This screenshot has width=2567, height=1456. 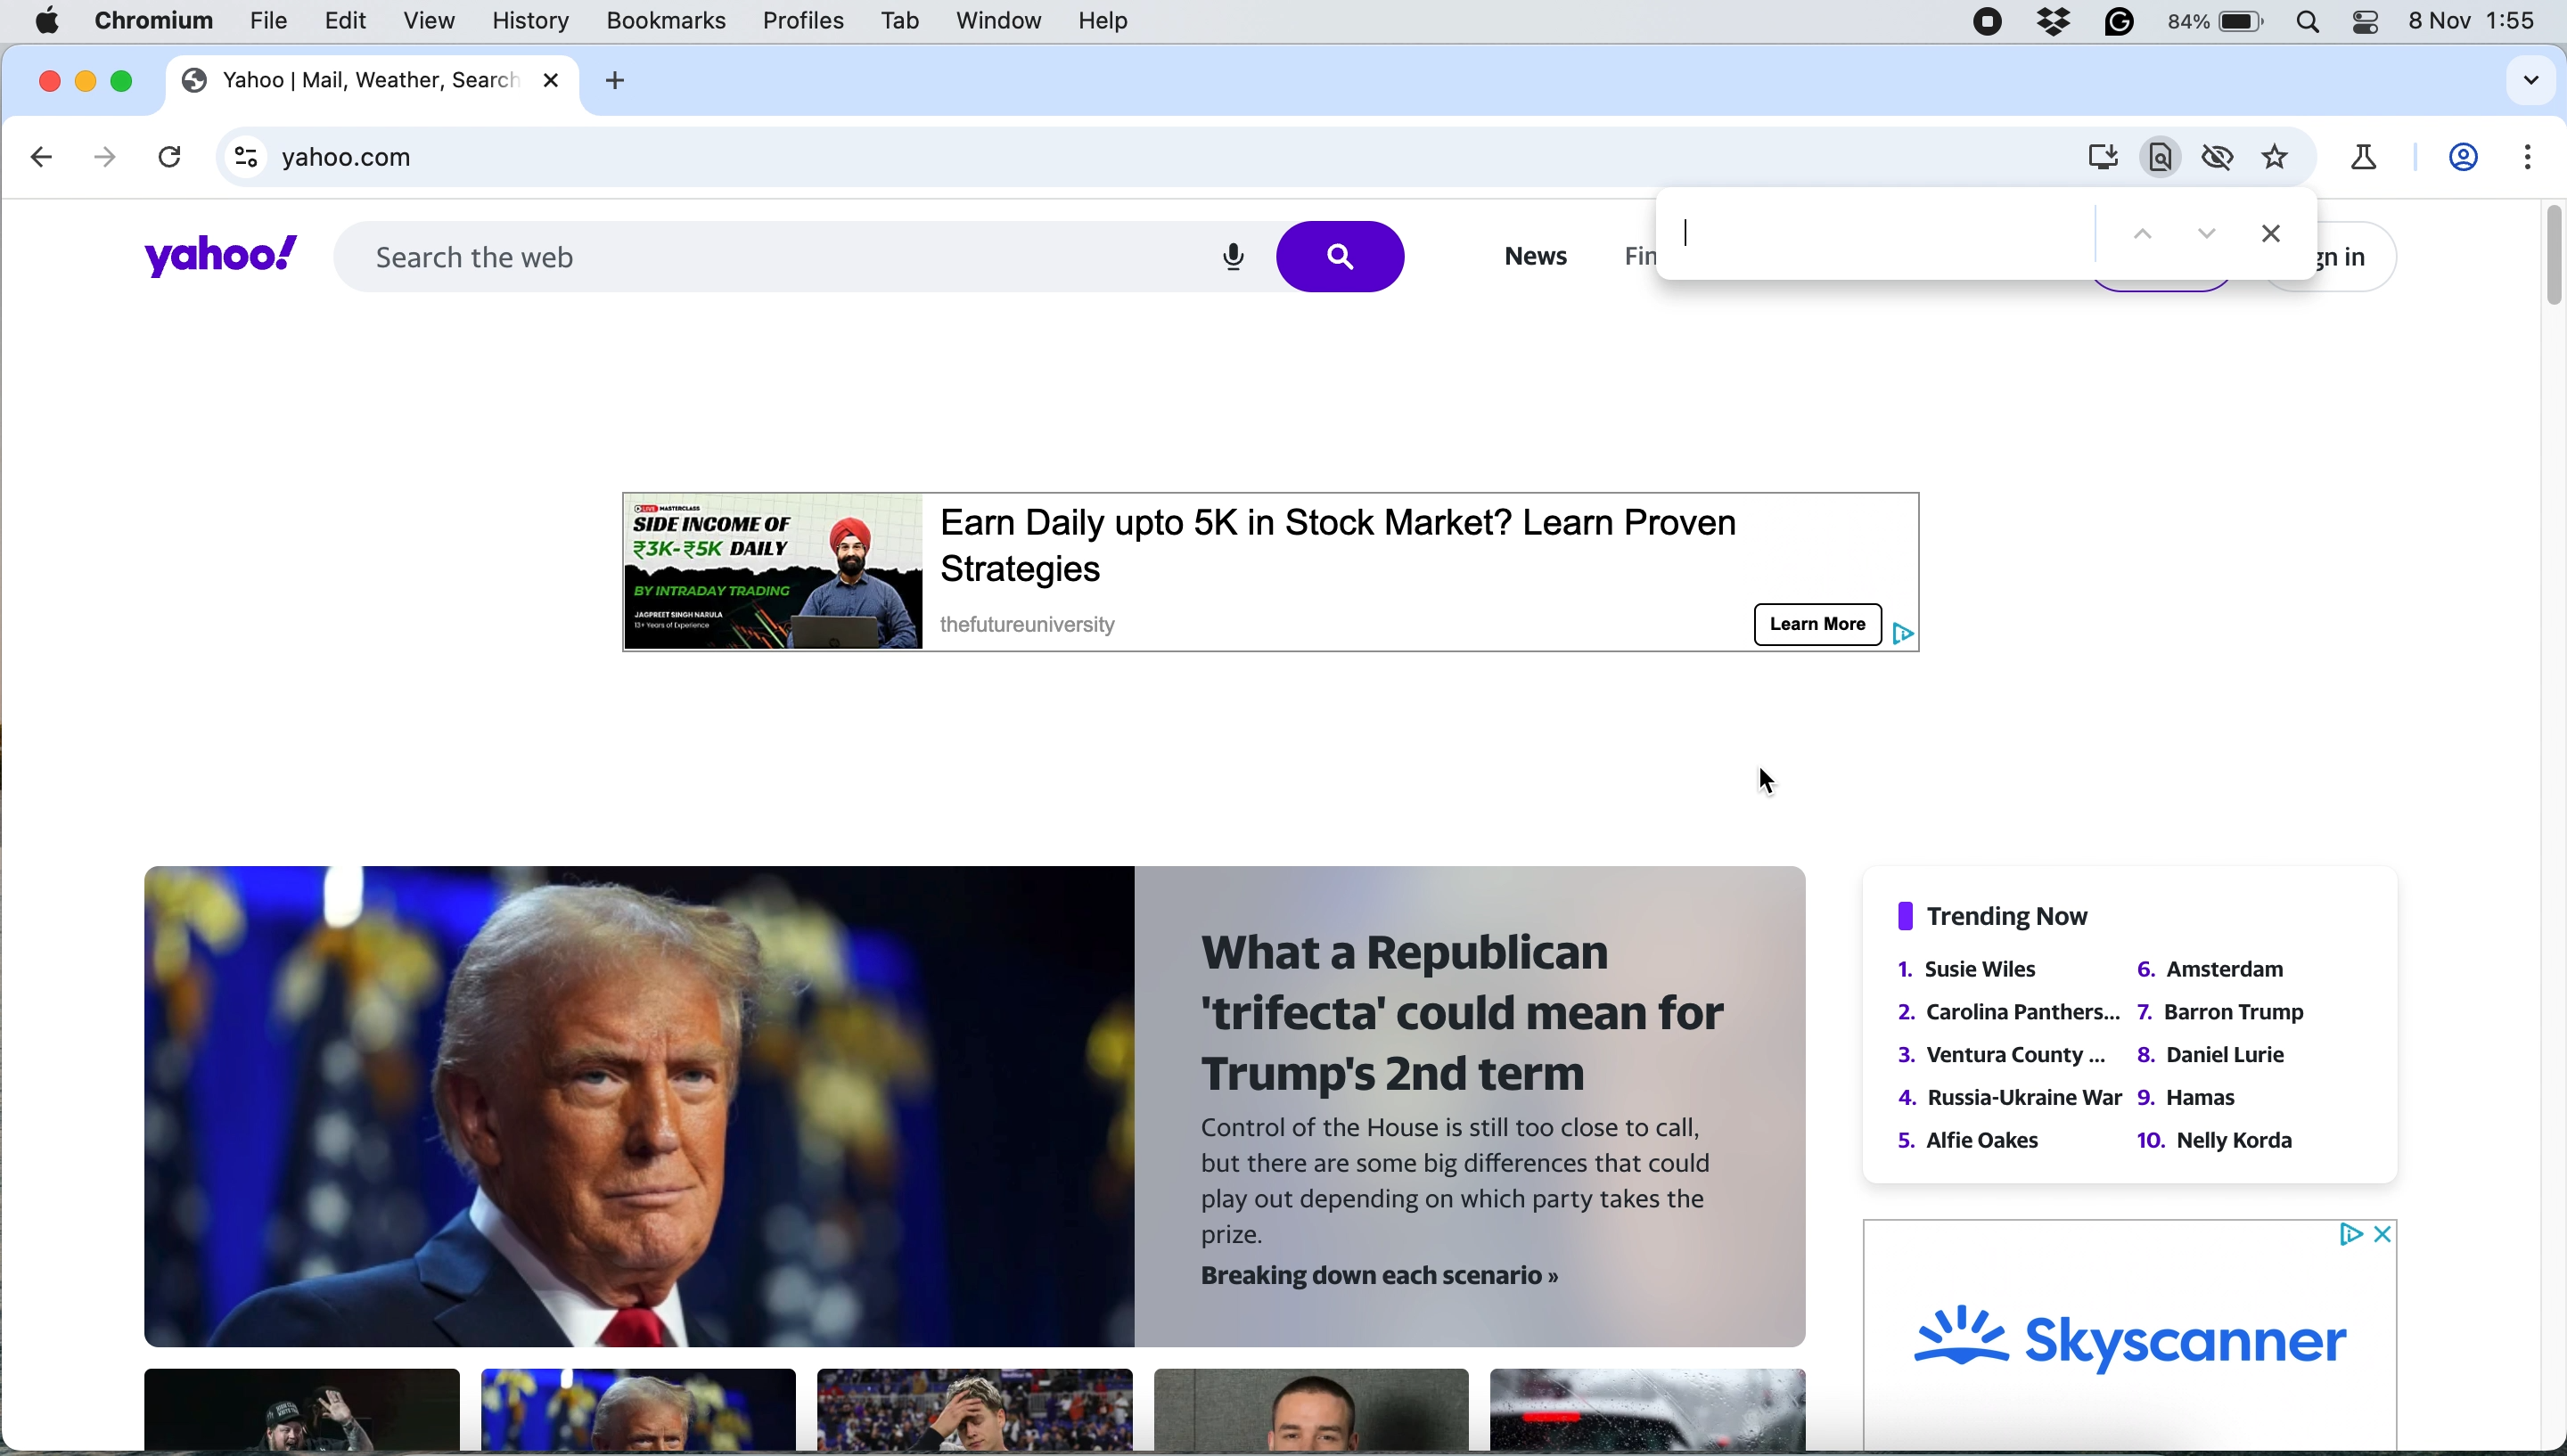 I want to click on screen recorder, so click(x=1986, y=19).